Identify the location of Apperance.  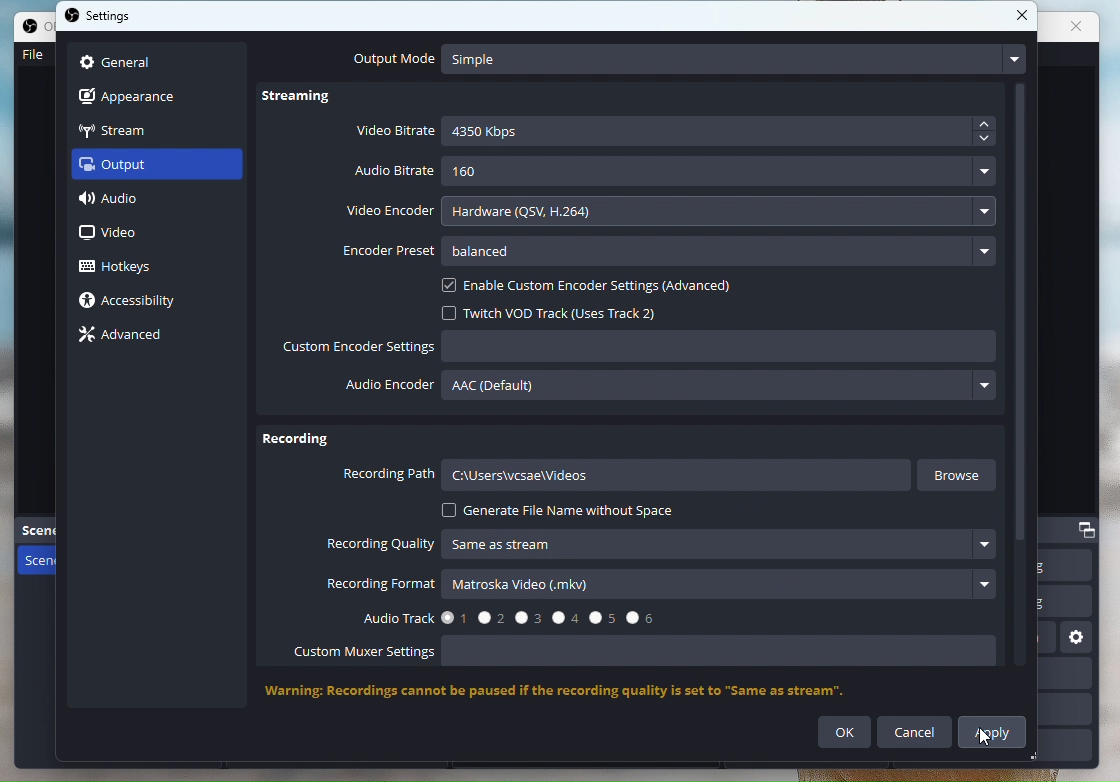
(139, 94).